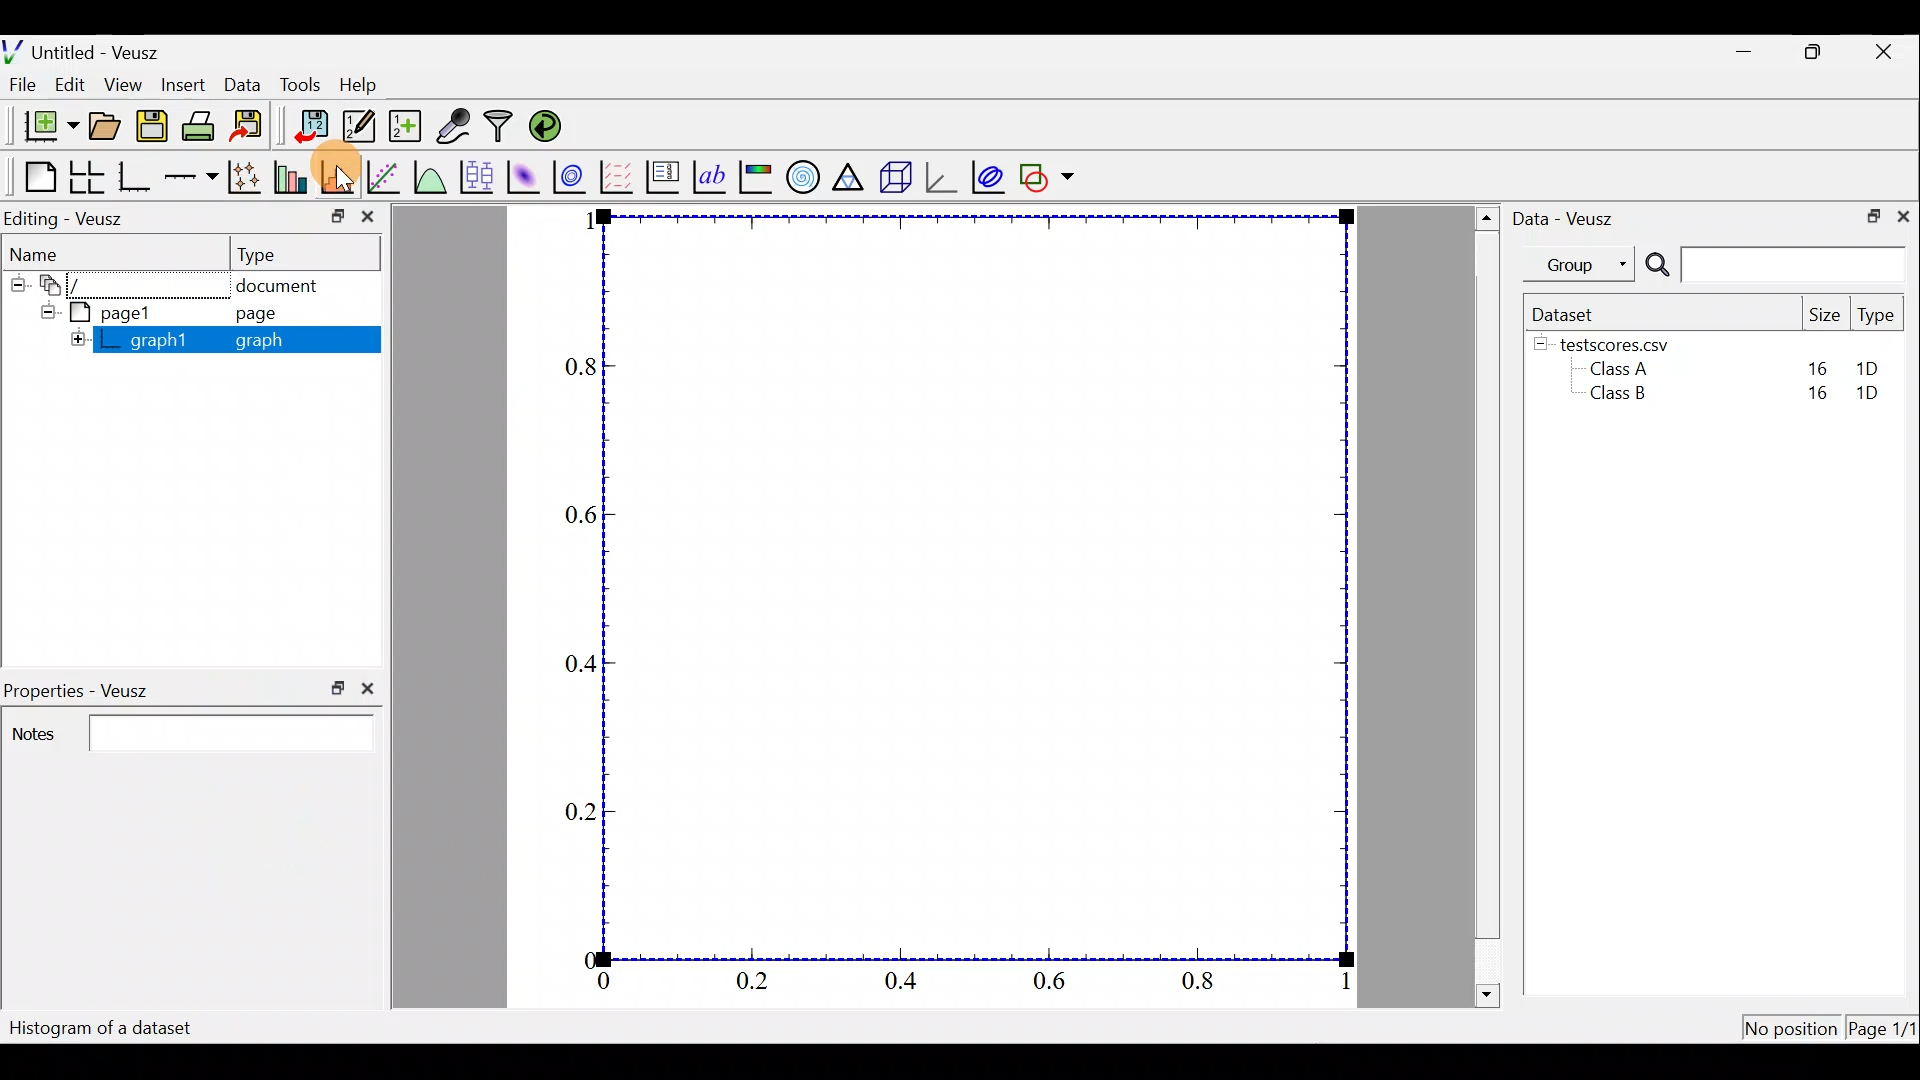 The width and height of the screenshot is (1920, 1080). I want to click on Restore down, so click(1819, 53).